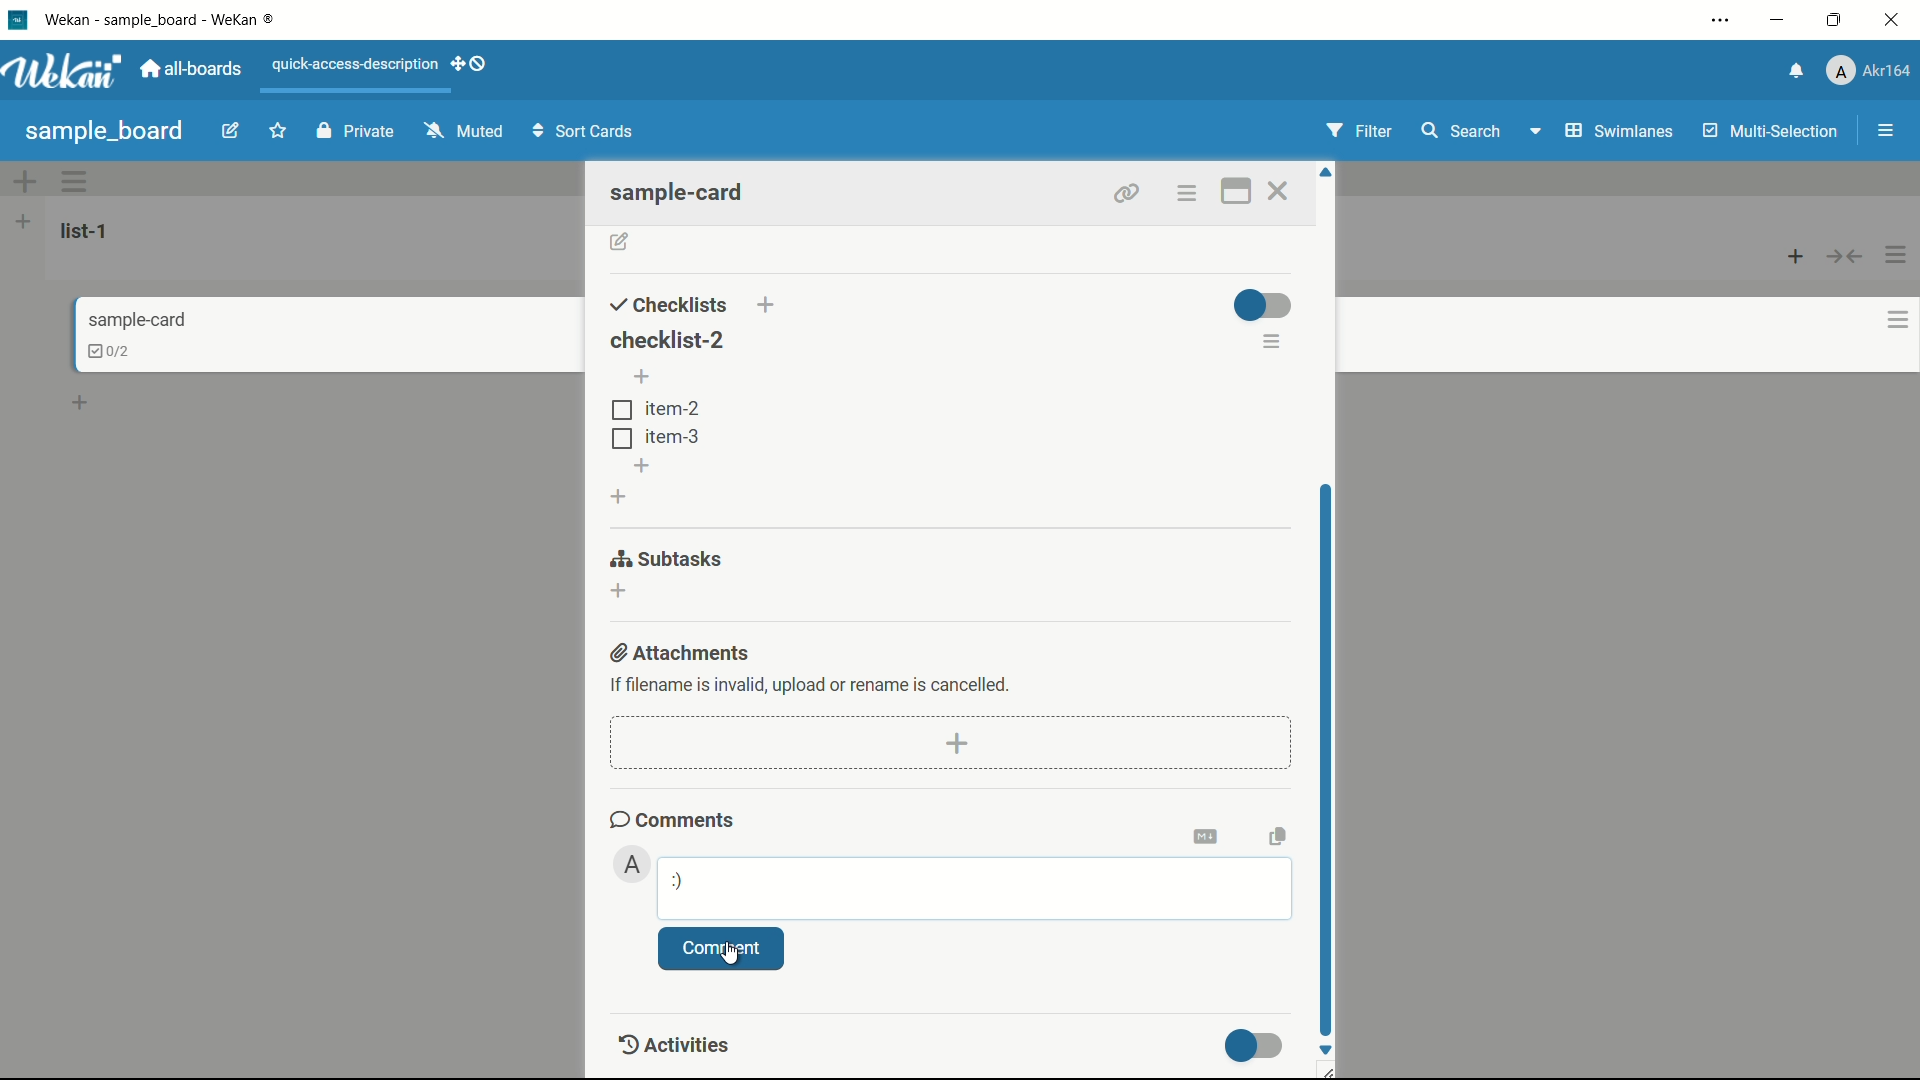 Image resolution: width=1920 pixels, height=1080 pixels. What do you see at coordinates (1276, 834) in the screenshot?
I see `copy text to clipboard` at bounding box center [1276, 834].